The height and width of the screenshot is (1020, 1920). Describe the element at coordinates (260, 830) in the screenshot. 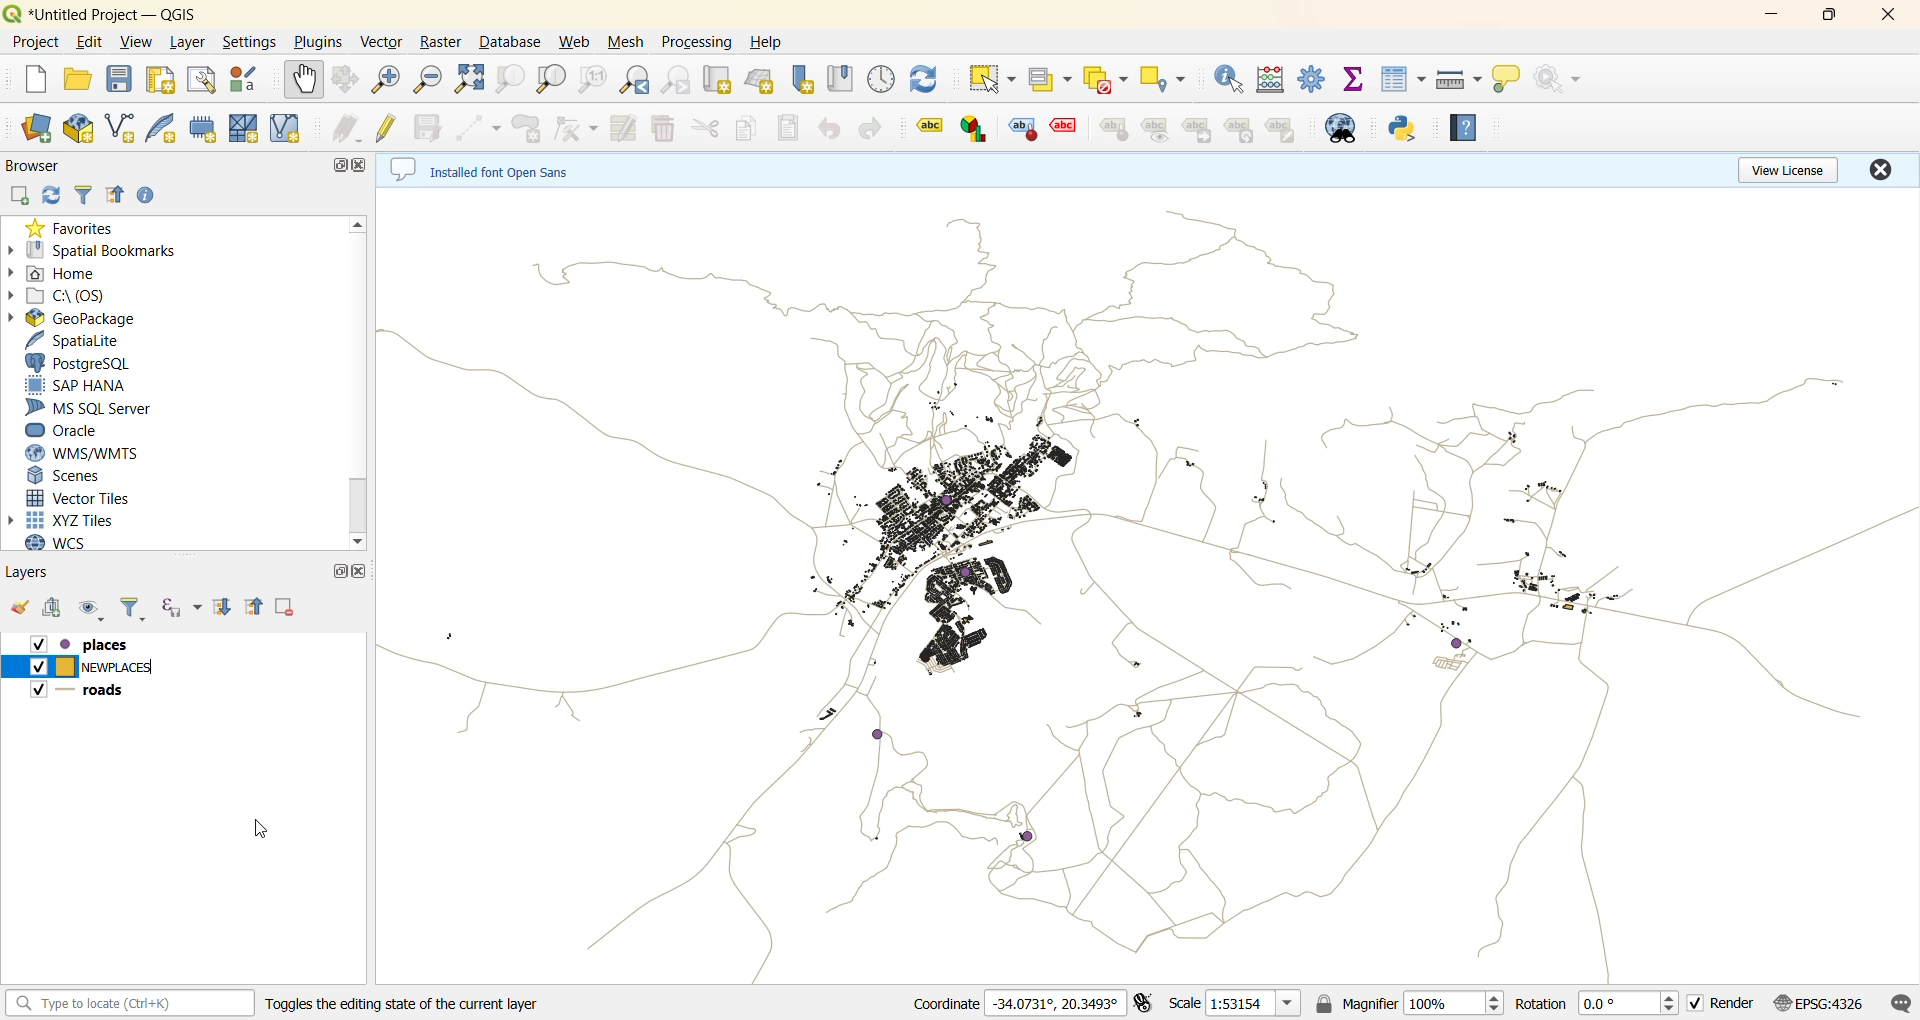

I see `pointer` at that location.